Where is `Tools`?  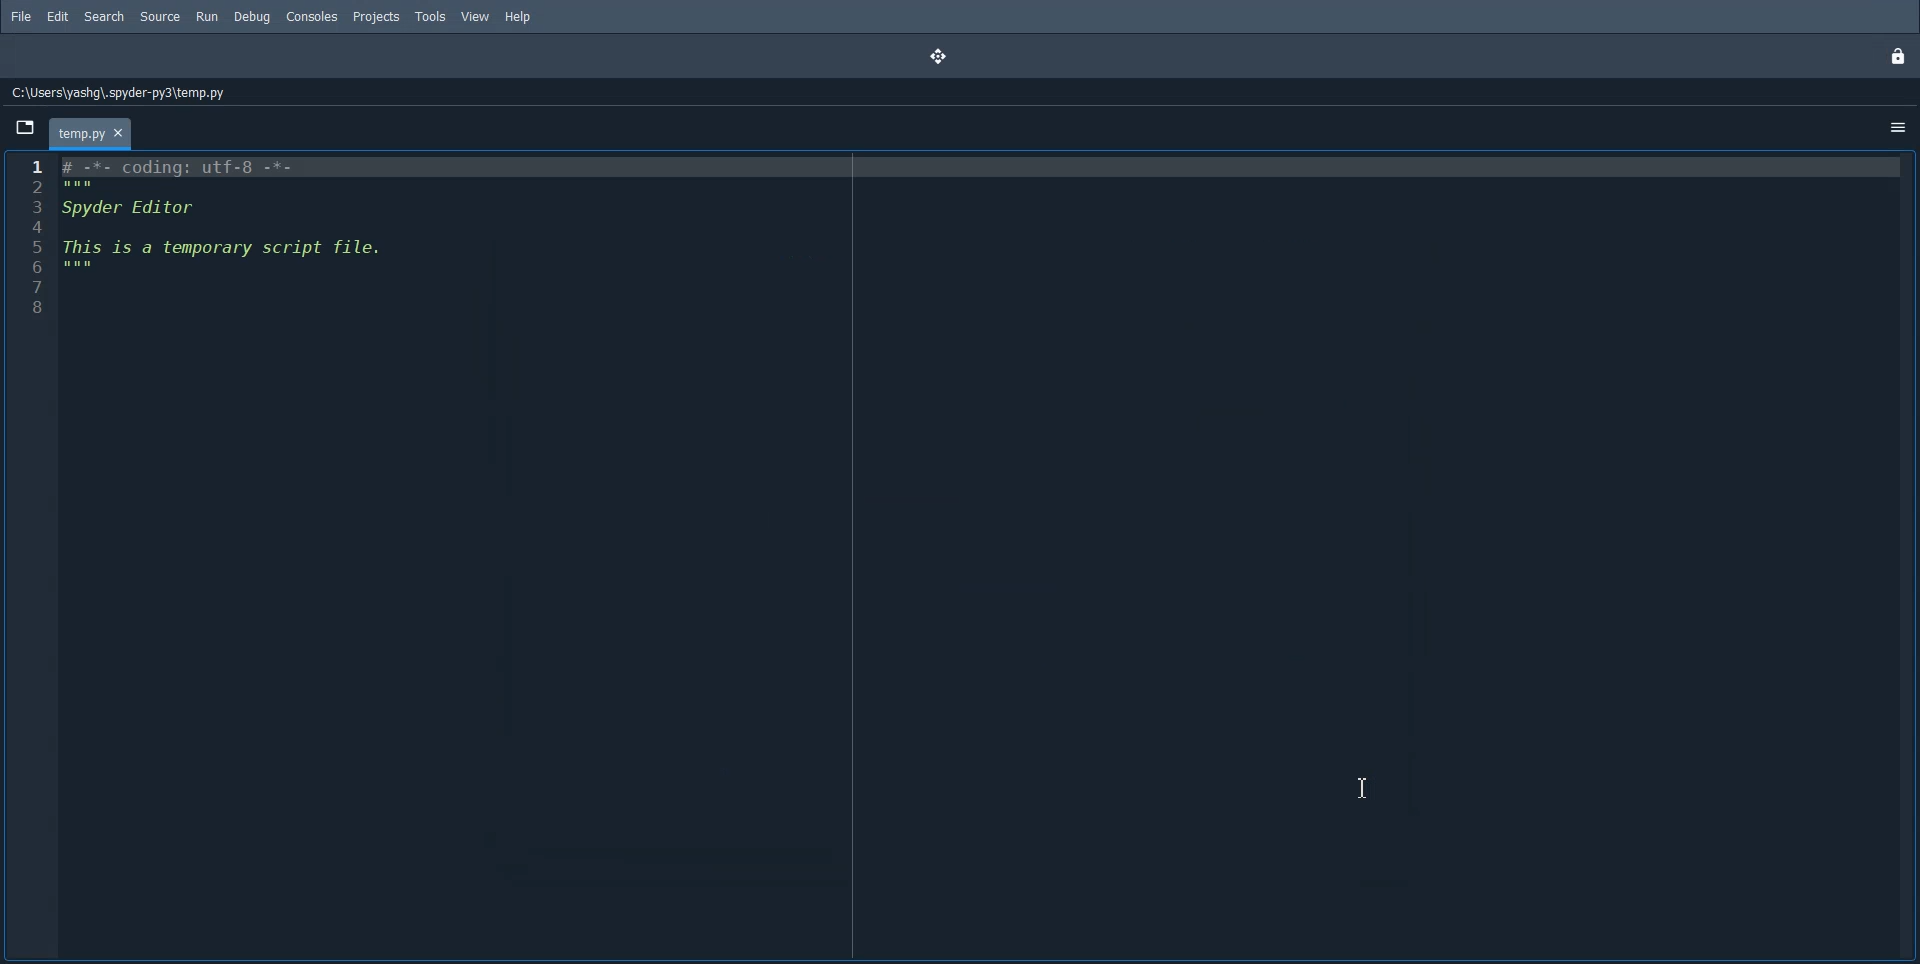
Tools is located at coordinates (430, 17).